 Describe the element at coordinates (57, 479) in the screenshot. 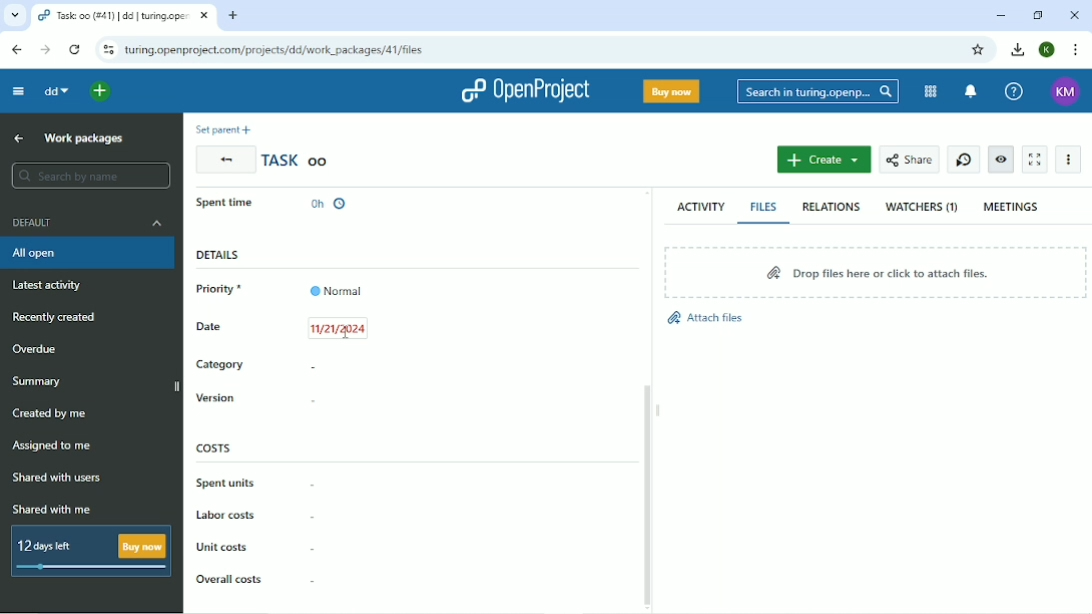

I see `Shared with users` at that location.